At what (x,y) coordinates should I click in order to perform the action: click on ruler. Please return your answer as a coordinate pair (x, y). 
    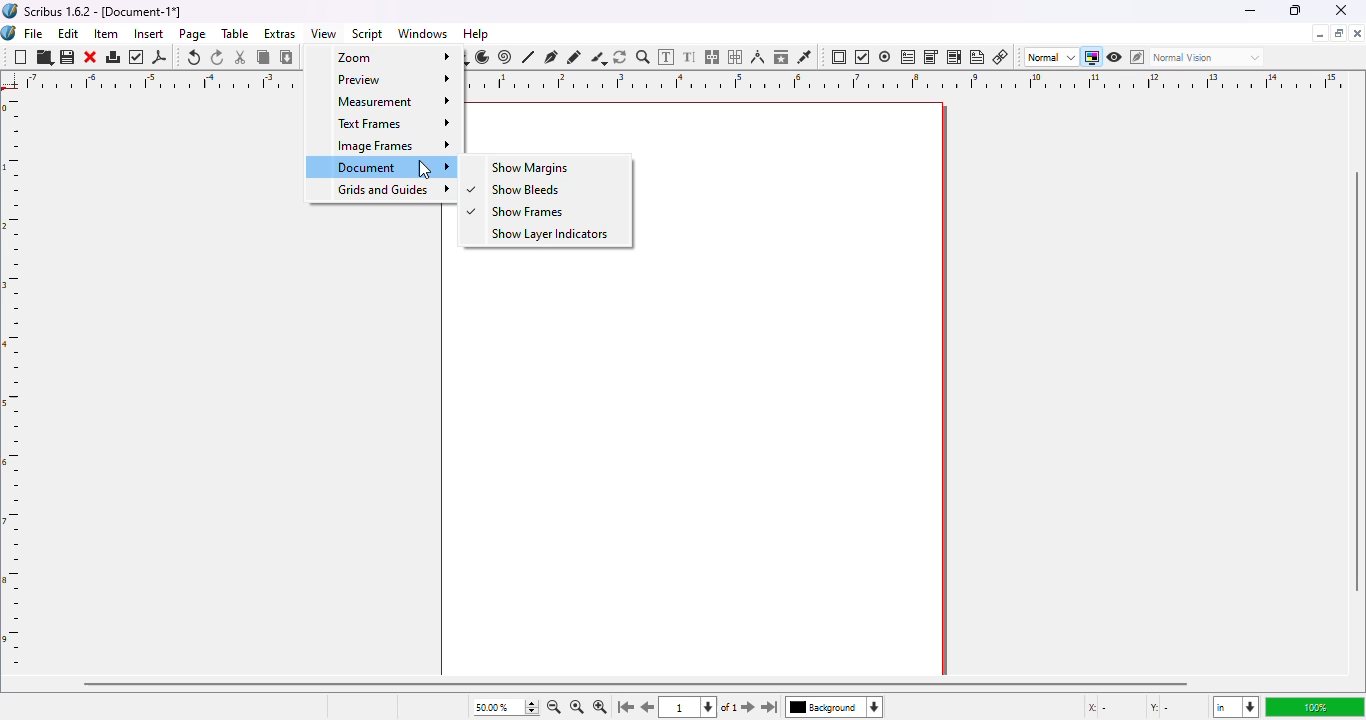
    Looking at the image, I should click on (910, 80).